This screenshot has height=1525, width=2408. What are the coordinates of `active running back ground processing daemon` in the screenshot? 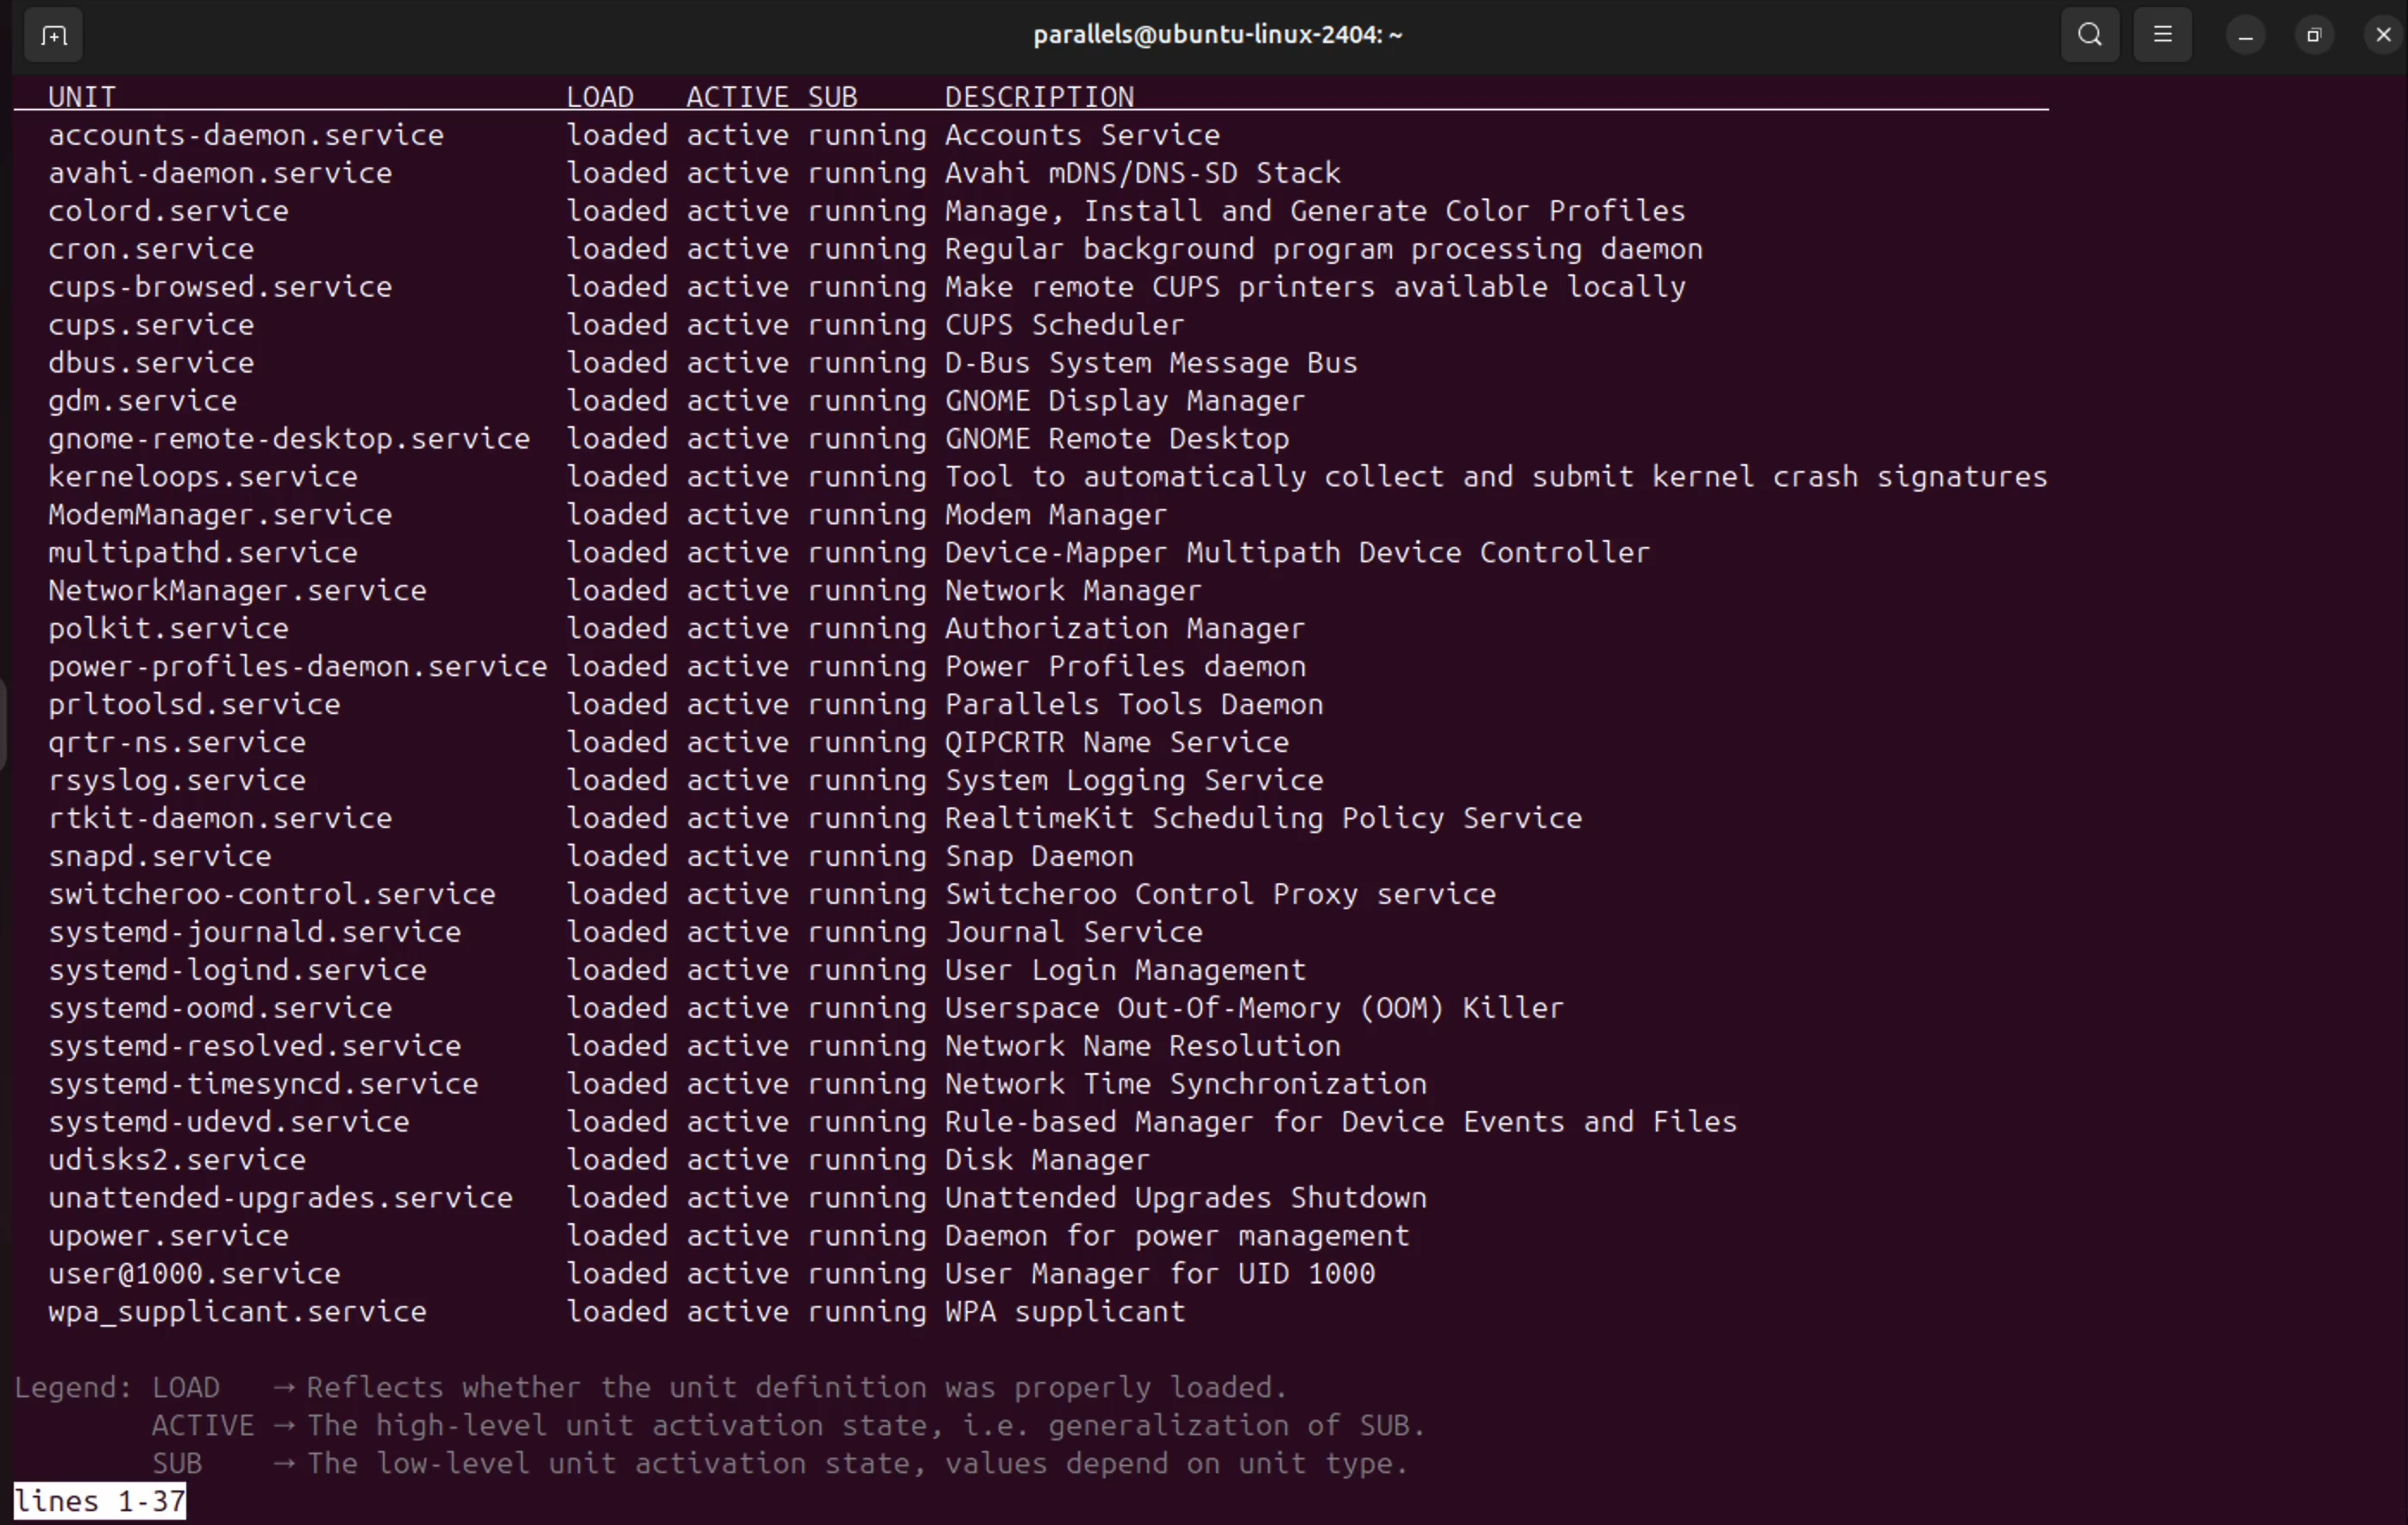 It's located at (1208, 251).